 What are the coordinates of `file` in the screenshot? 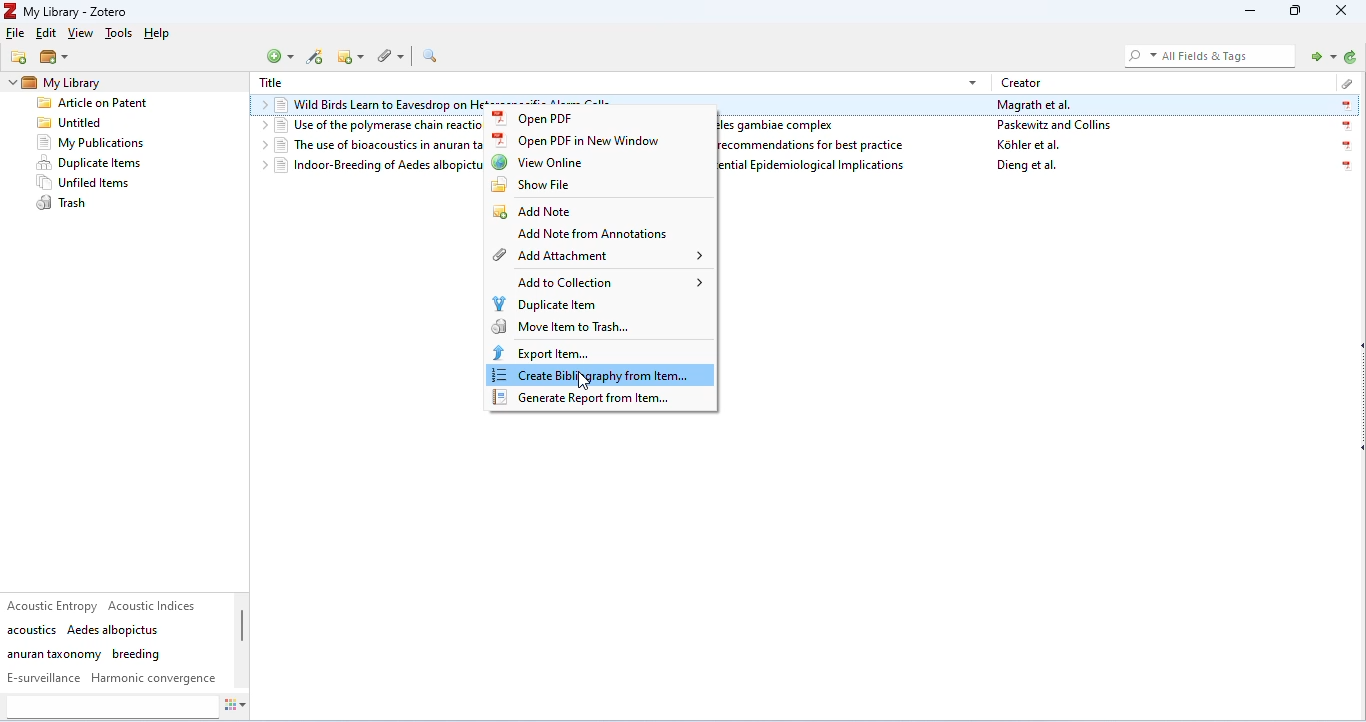 It's located at (16, 33).